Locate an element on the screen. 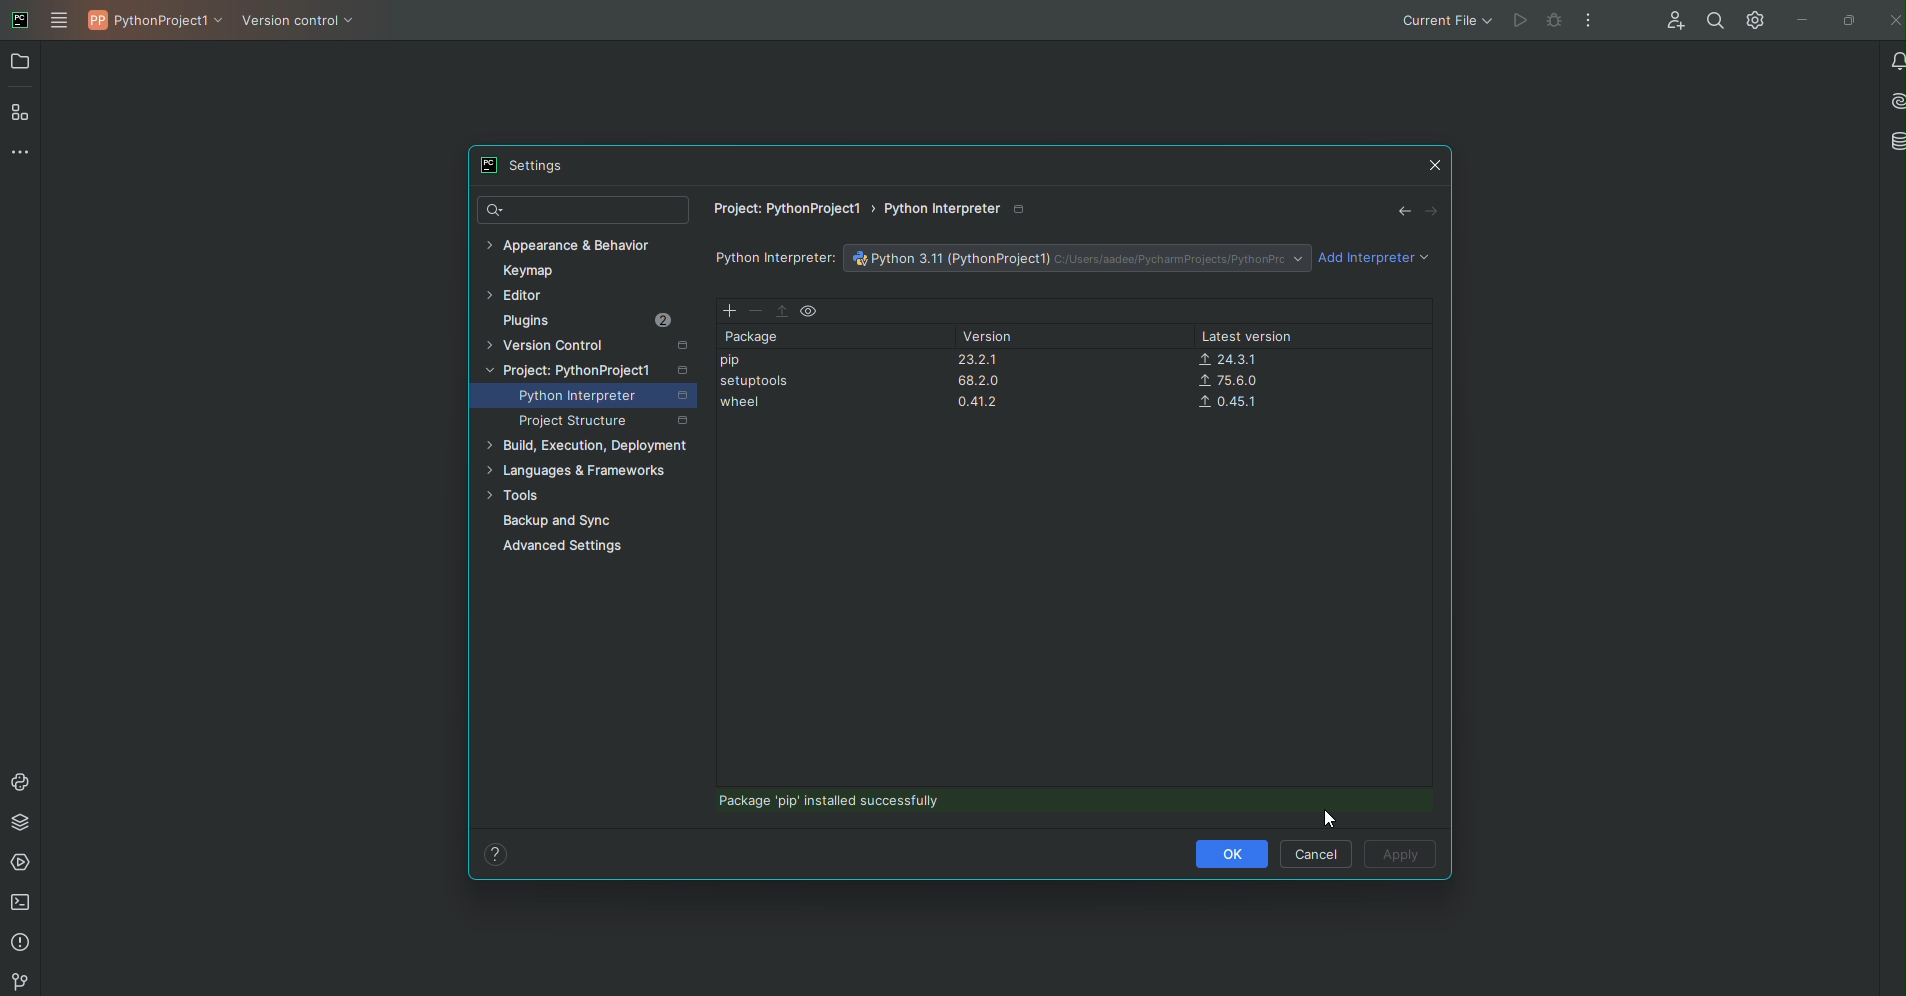  Minimize is located at coordinates (1798, 22).